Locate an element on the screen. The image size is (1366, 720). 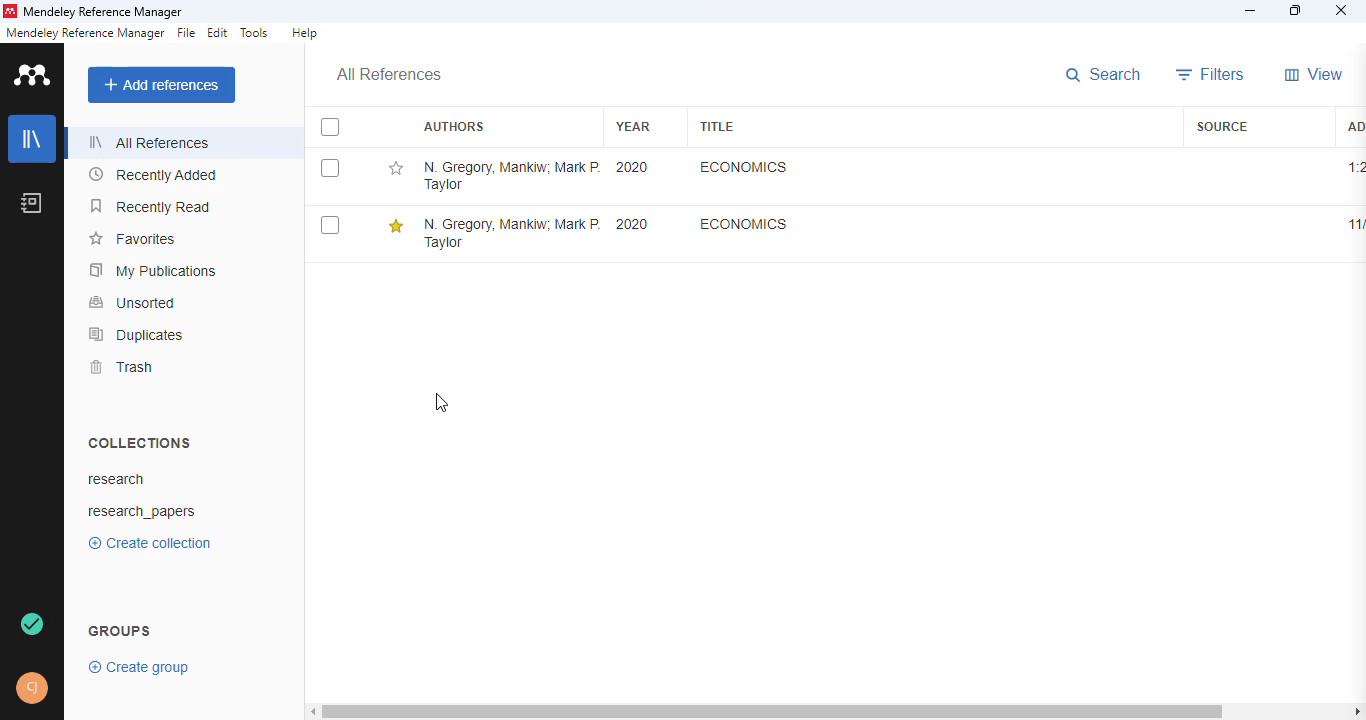
add this reference to favorites is located at coordinates (397, 226).